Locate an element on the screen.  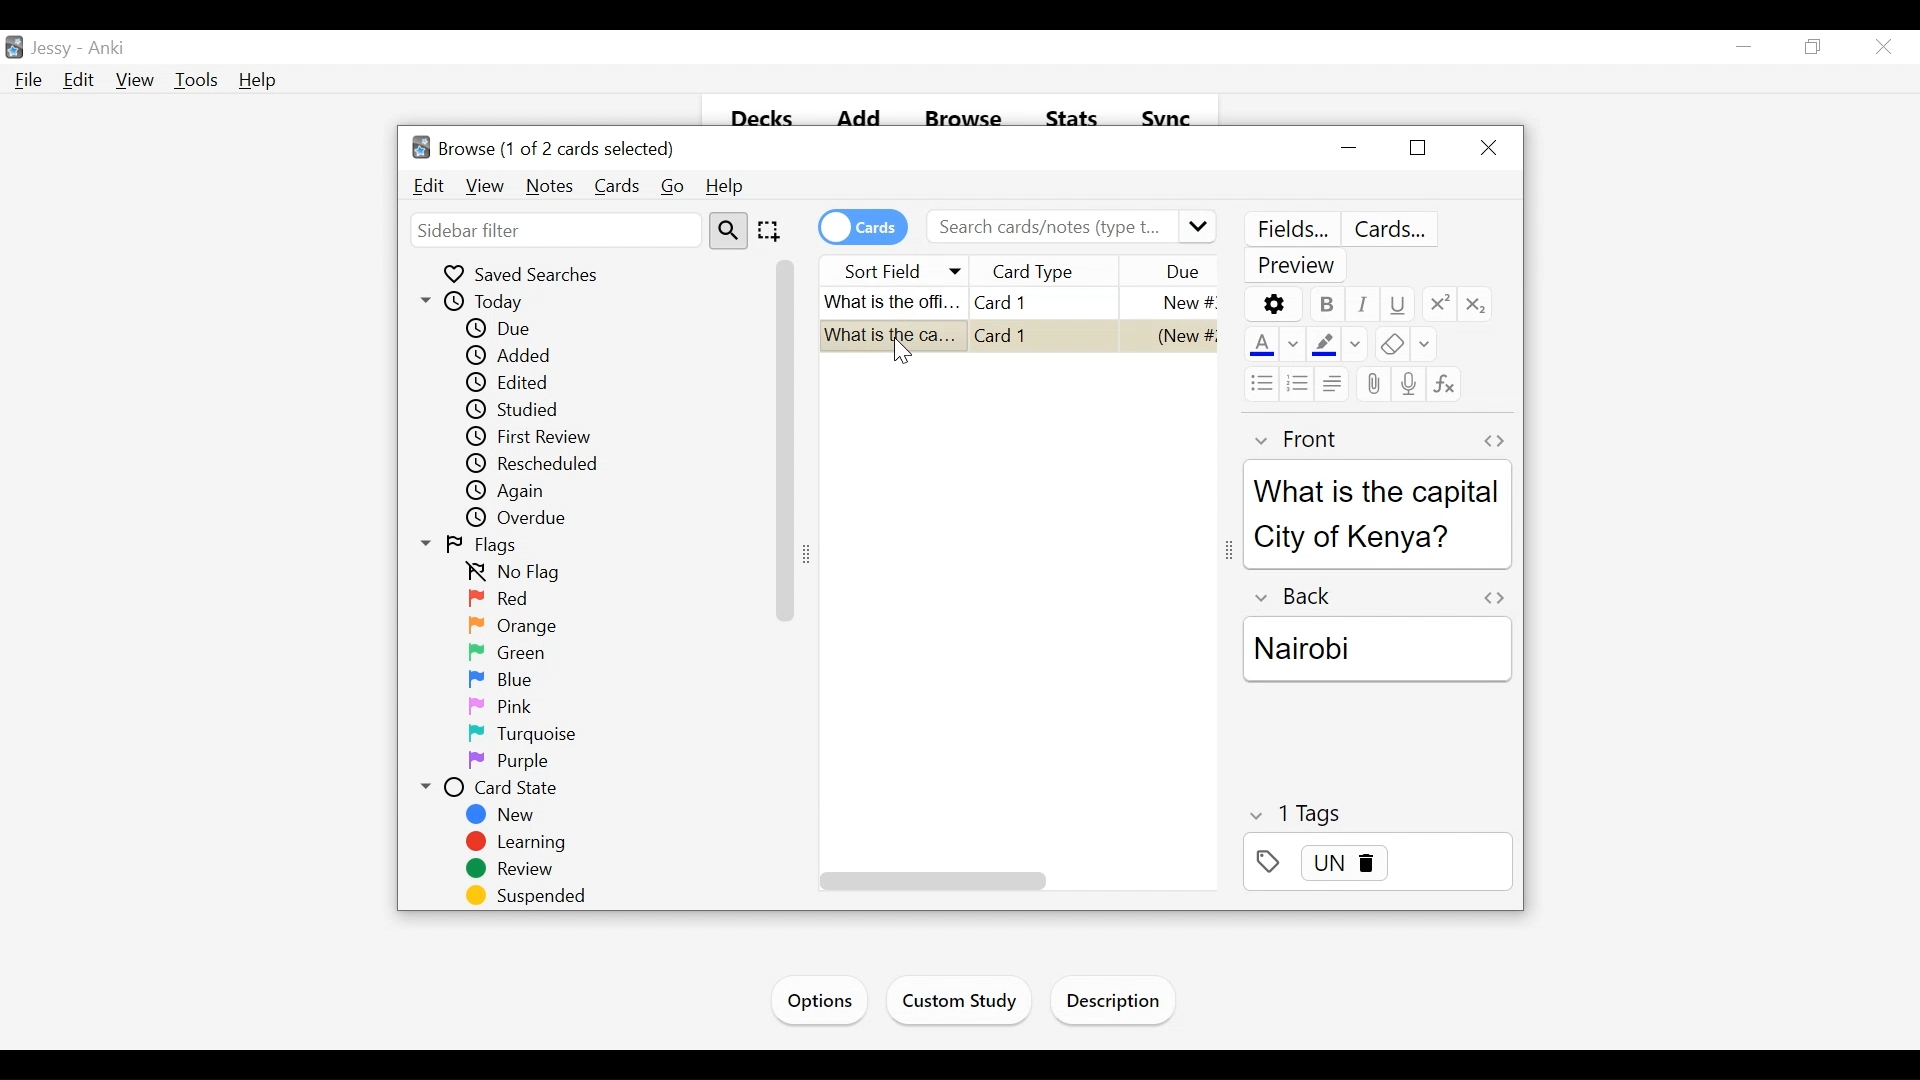
Today is located at coordinates (479, 302).